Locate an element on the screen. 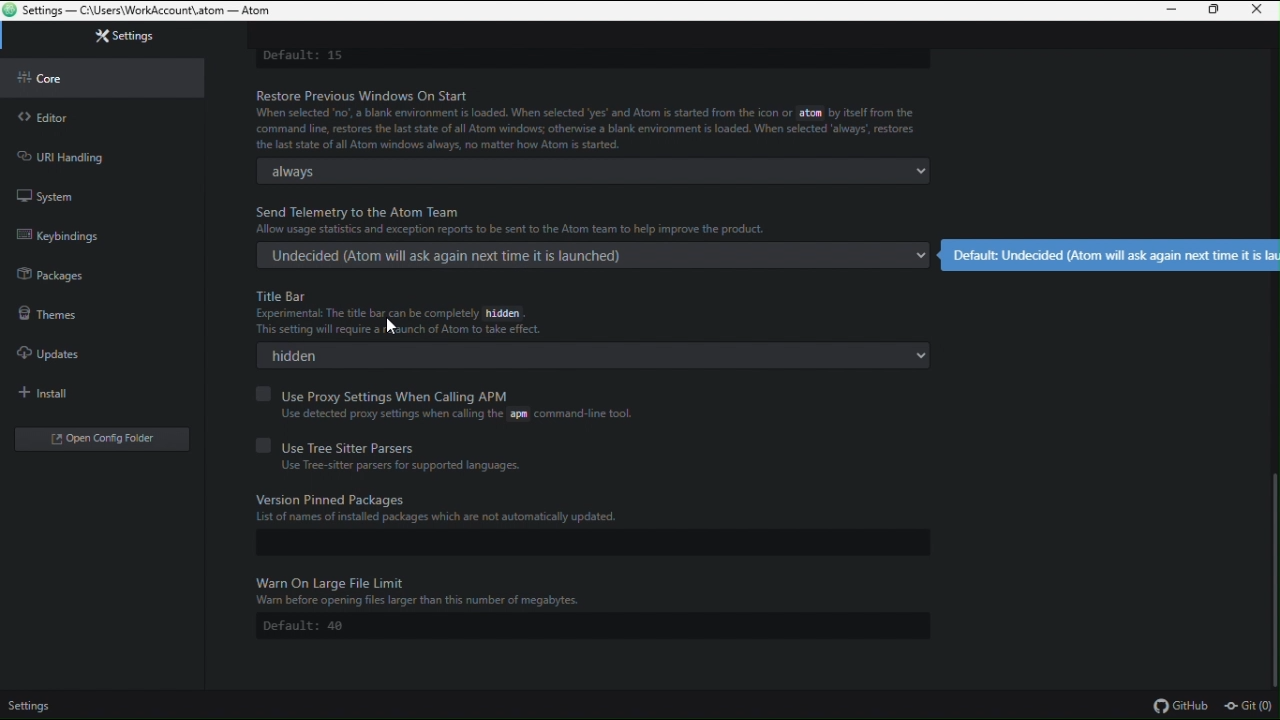  settings is located at coordinates (36, 707).